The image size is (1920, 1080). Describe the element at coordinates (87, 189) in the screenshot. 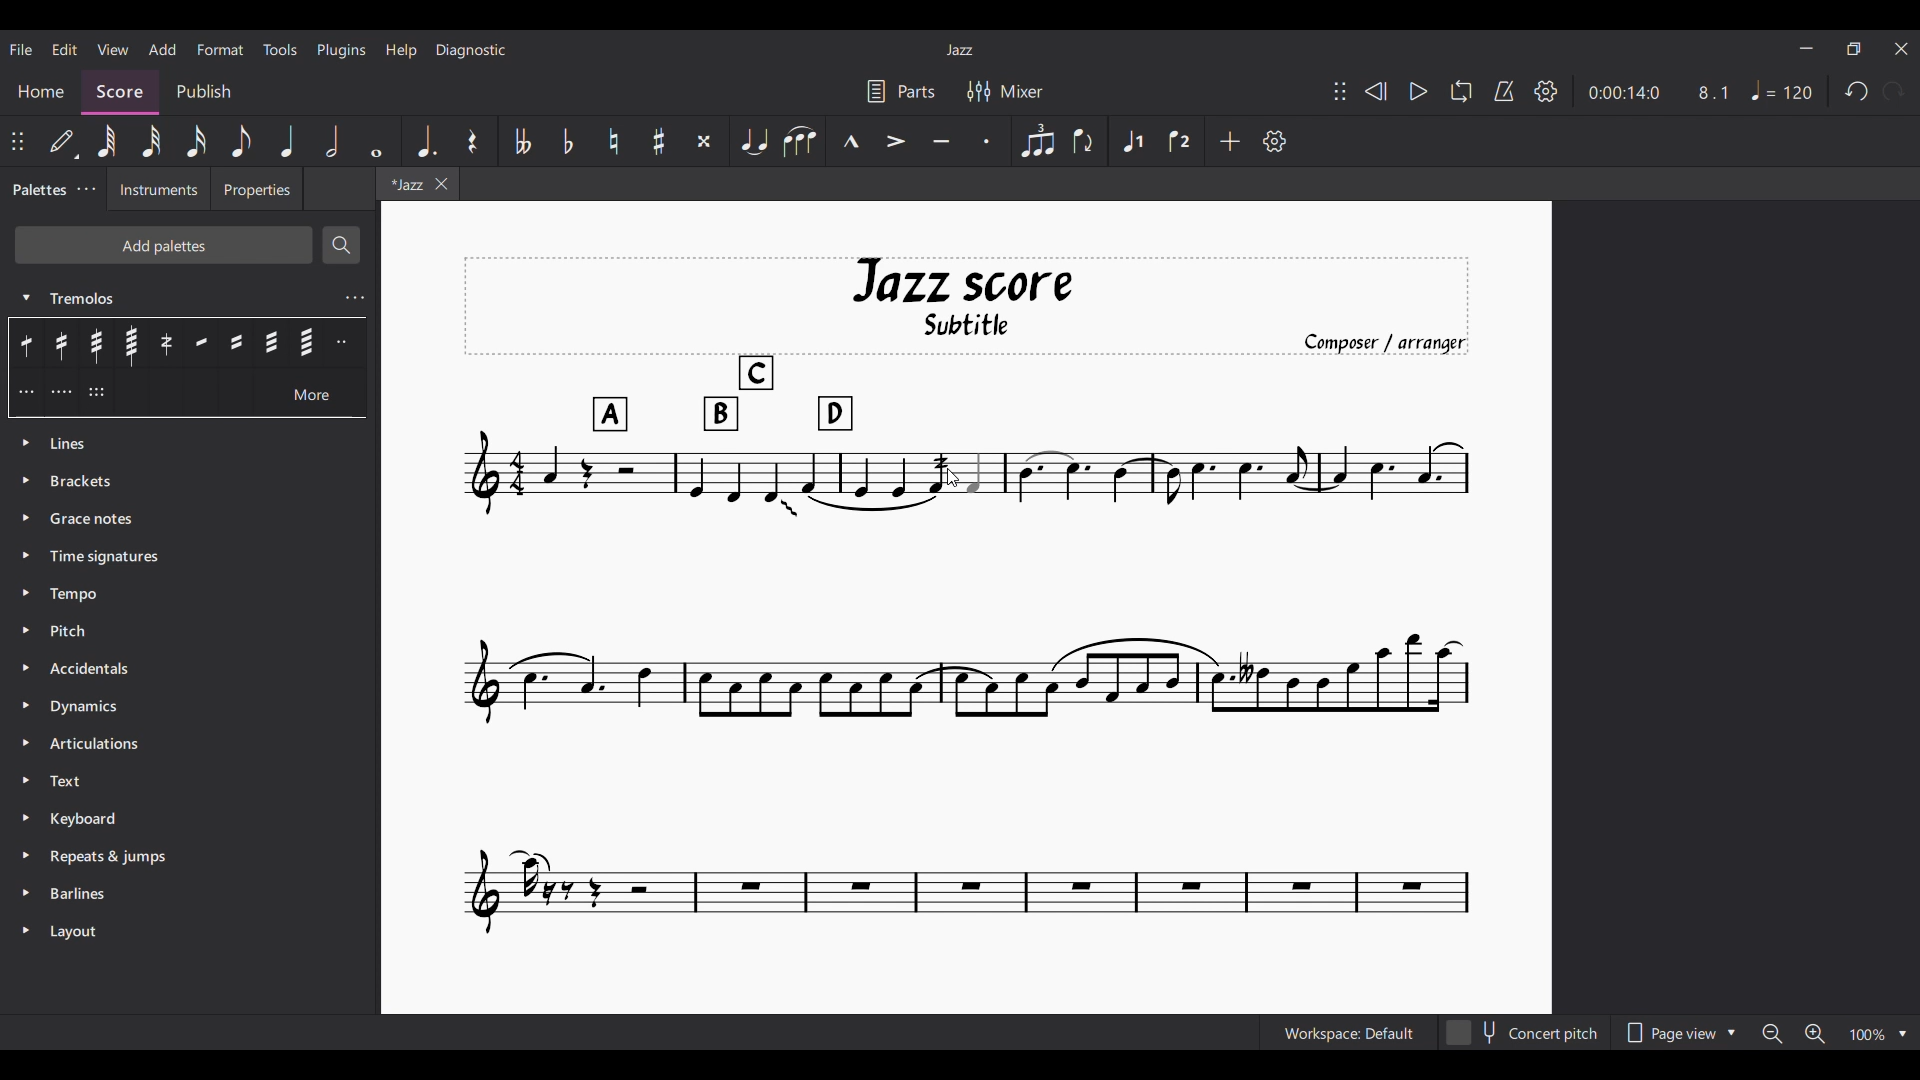

I see `Palette settings` at that location.